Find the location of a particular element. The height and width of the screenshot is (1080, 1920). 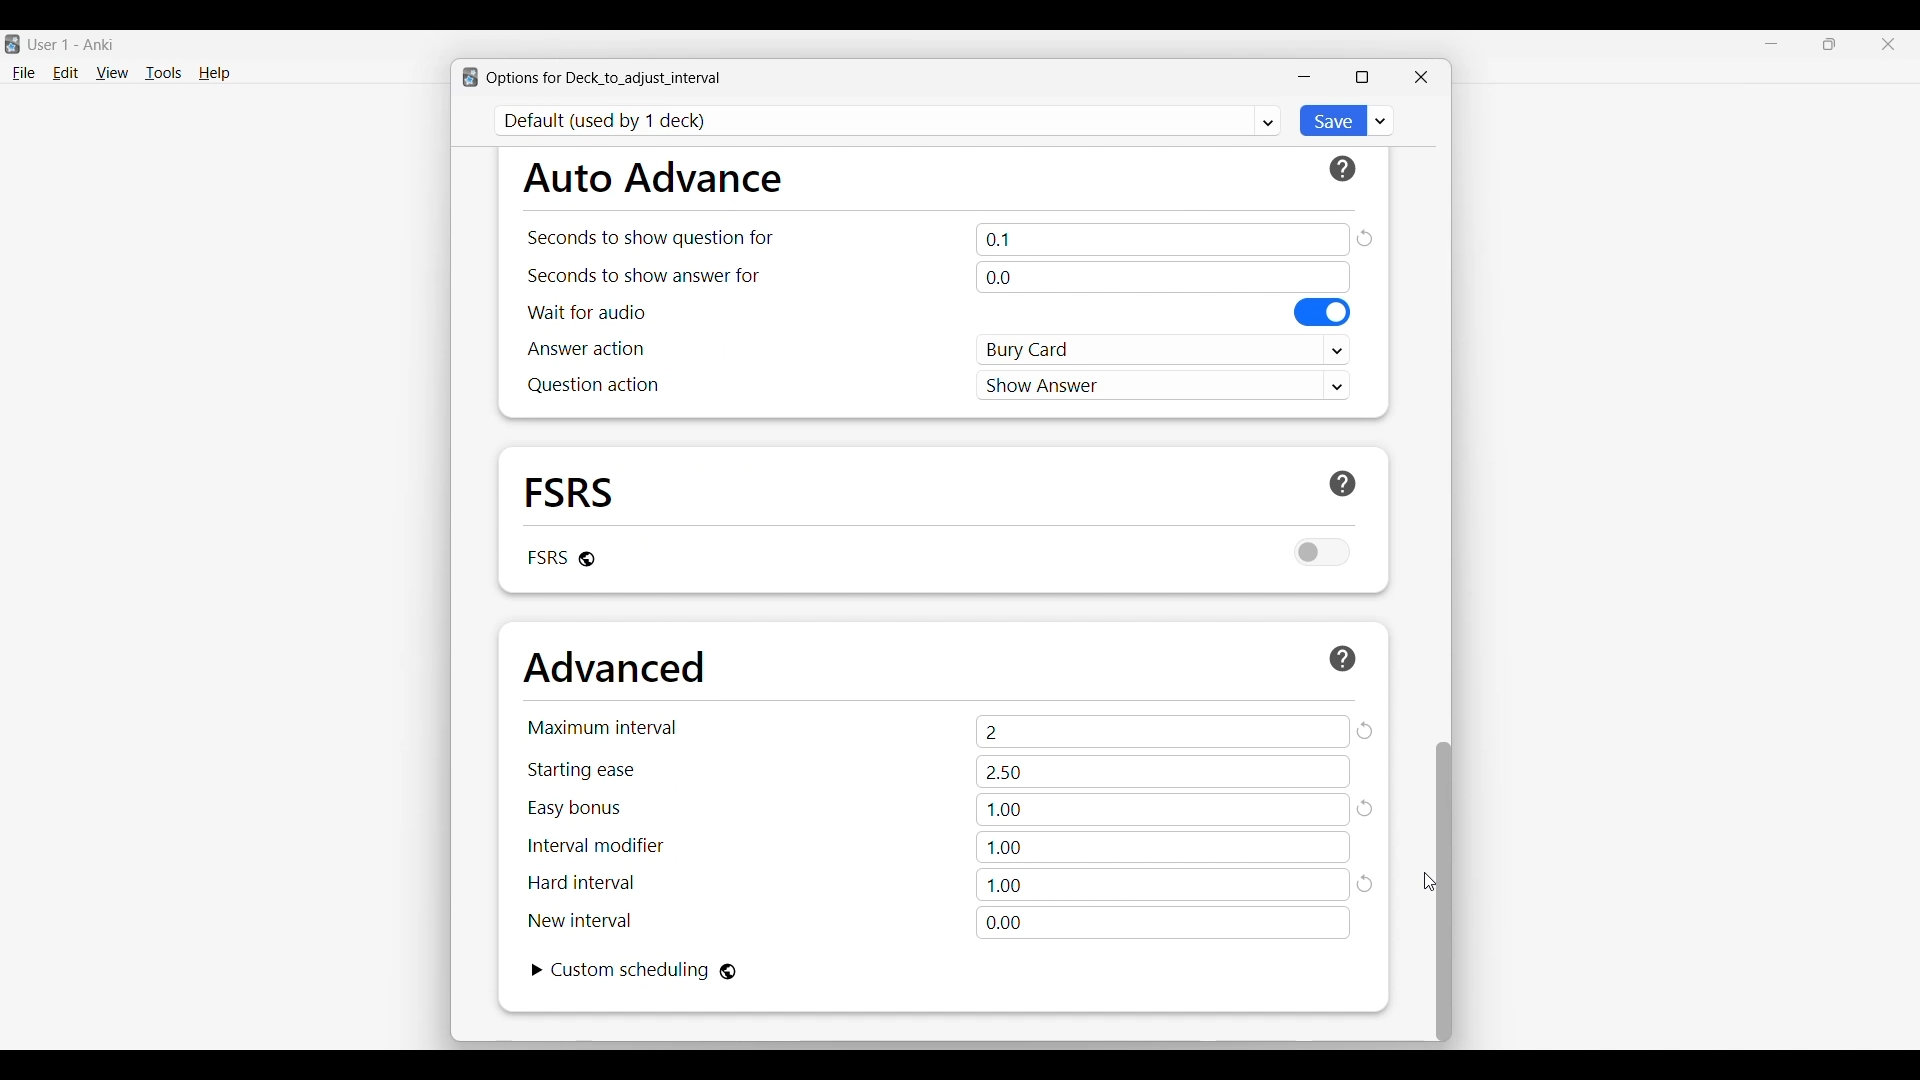

Advanced is located at coordinates (614, 667).